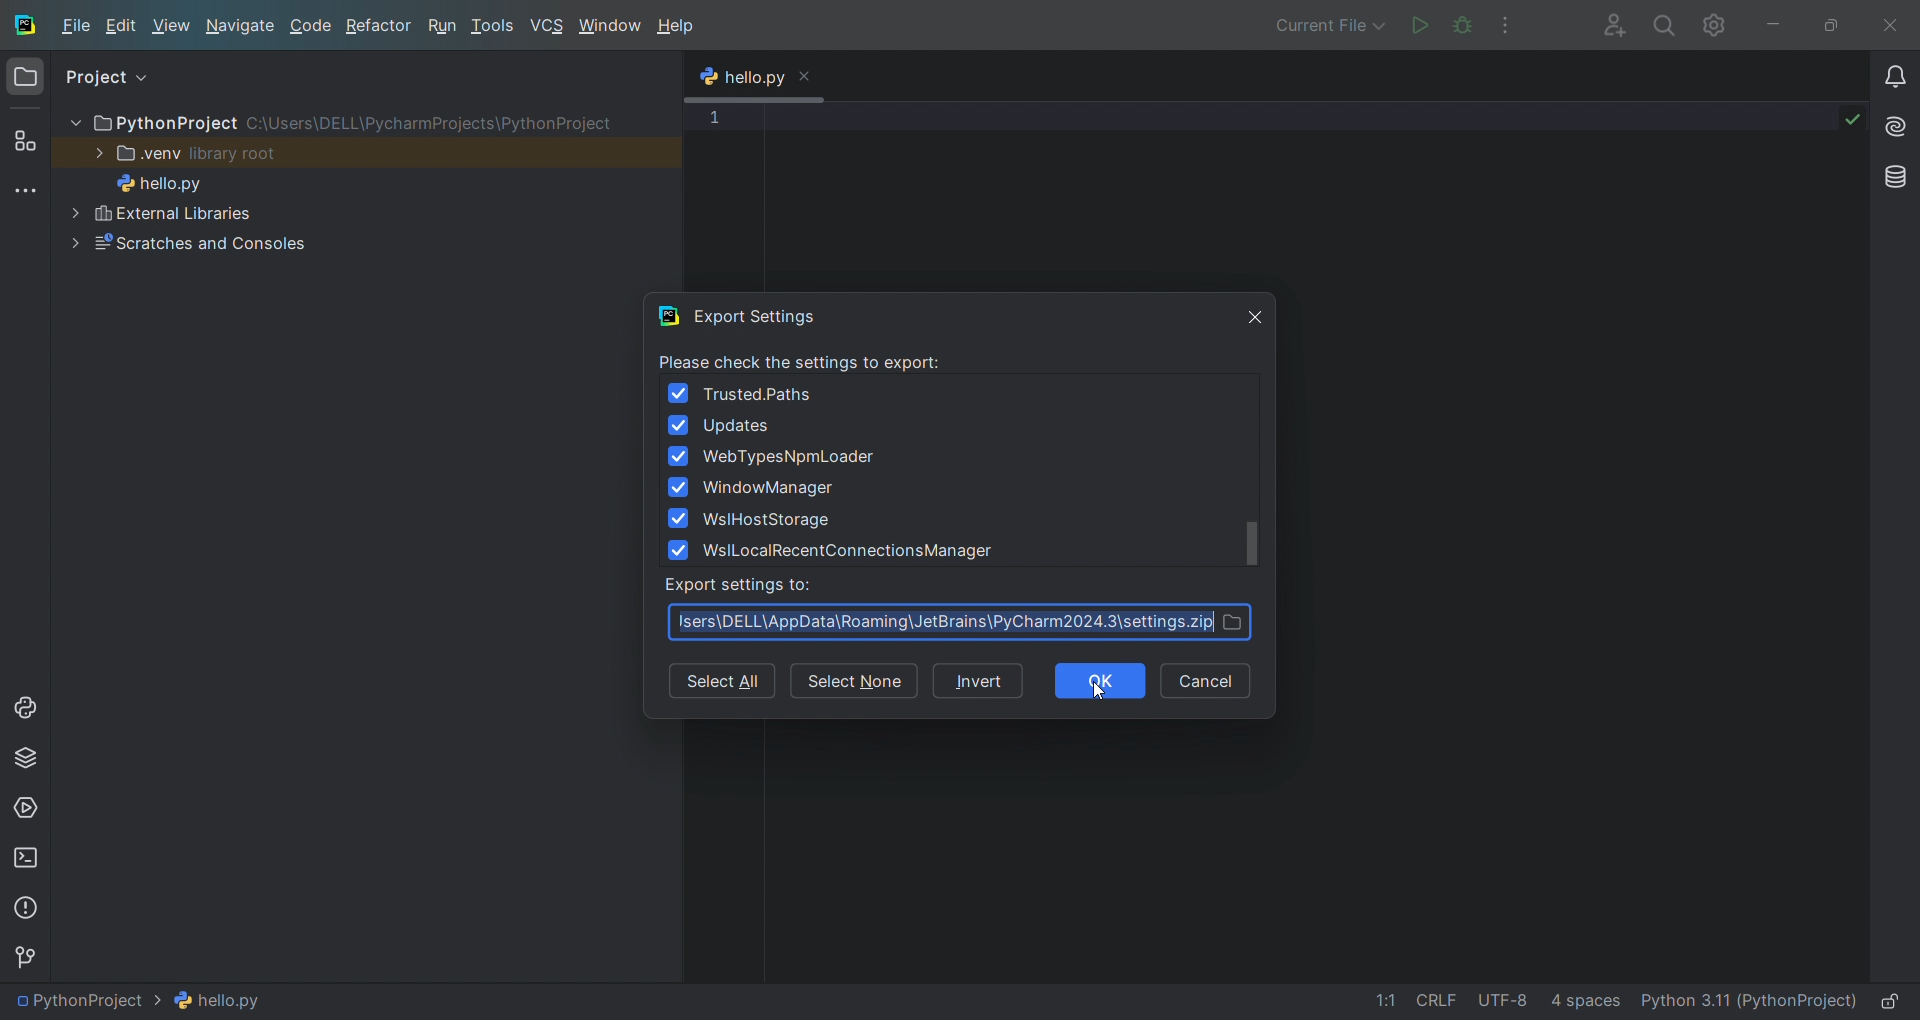 The width and height of the screenshot is (1920, 1020). What do you see at coordinates (1890, 997) in the screenshot?
I see `lock` at bounding box center [1890, 997].